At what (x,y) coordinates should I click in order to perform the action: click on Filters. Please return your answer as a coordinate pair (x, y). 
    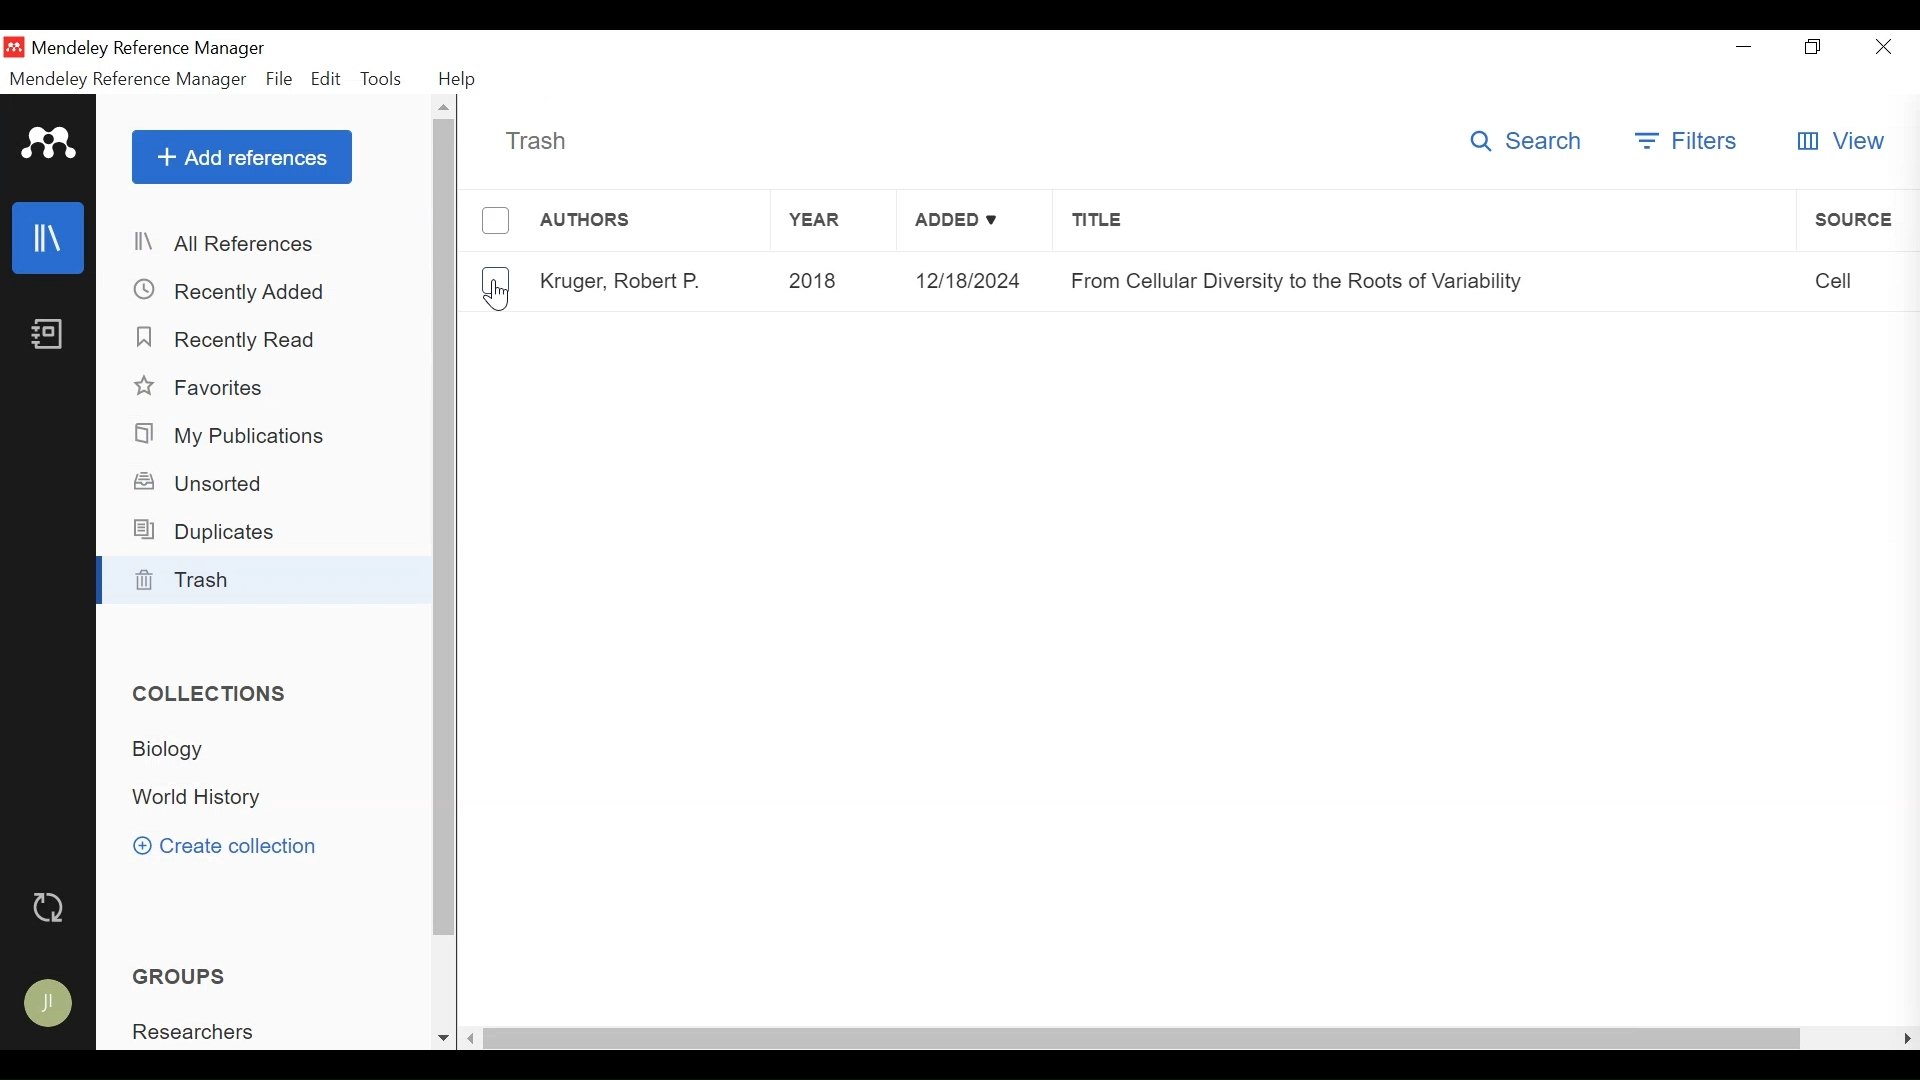
    Looking at the image, I should click on (1685, 143).